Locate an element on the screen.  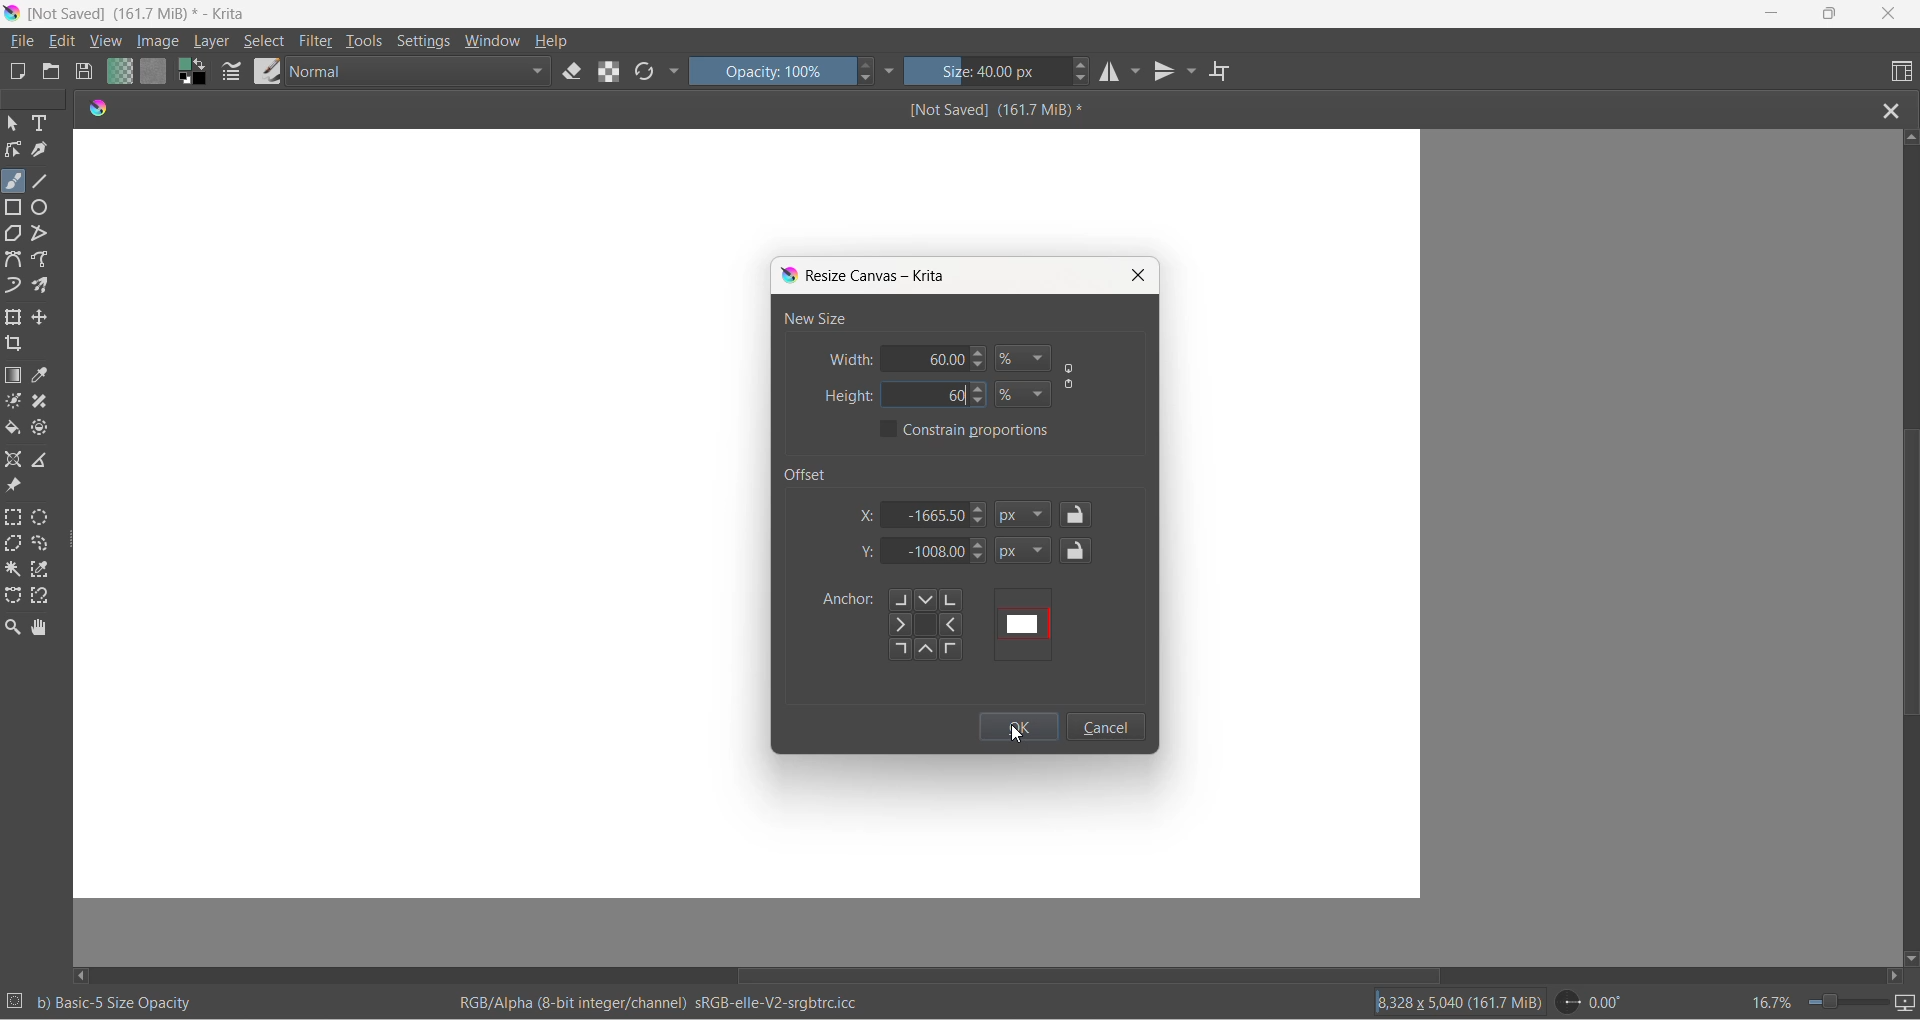
increment size is located at coordinates (1083, 63).